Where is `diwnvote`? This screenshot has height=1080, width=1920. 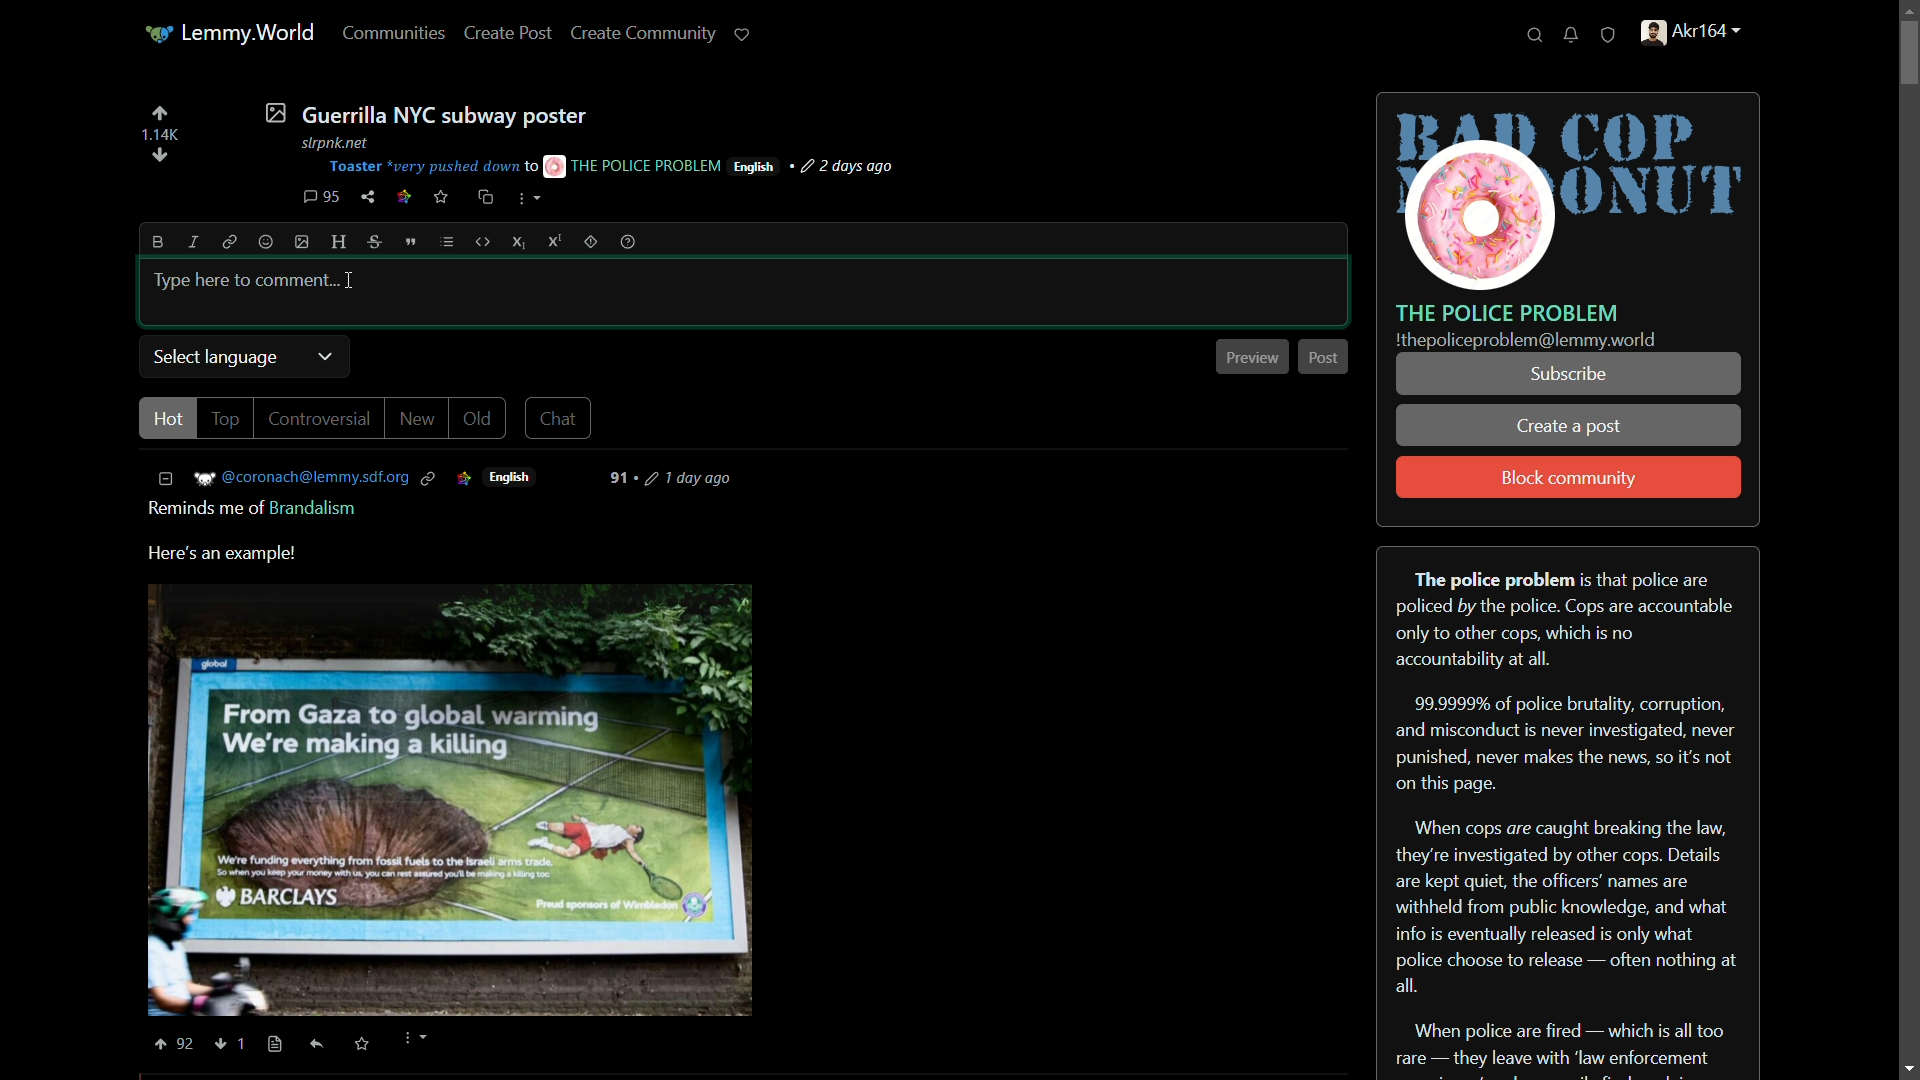
diwnvote is located at coordinates (160, 157).